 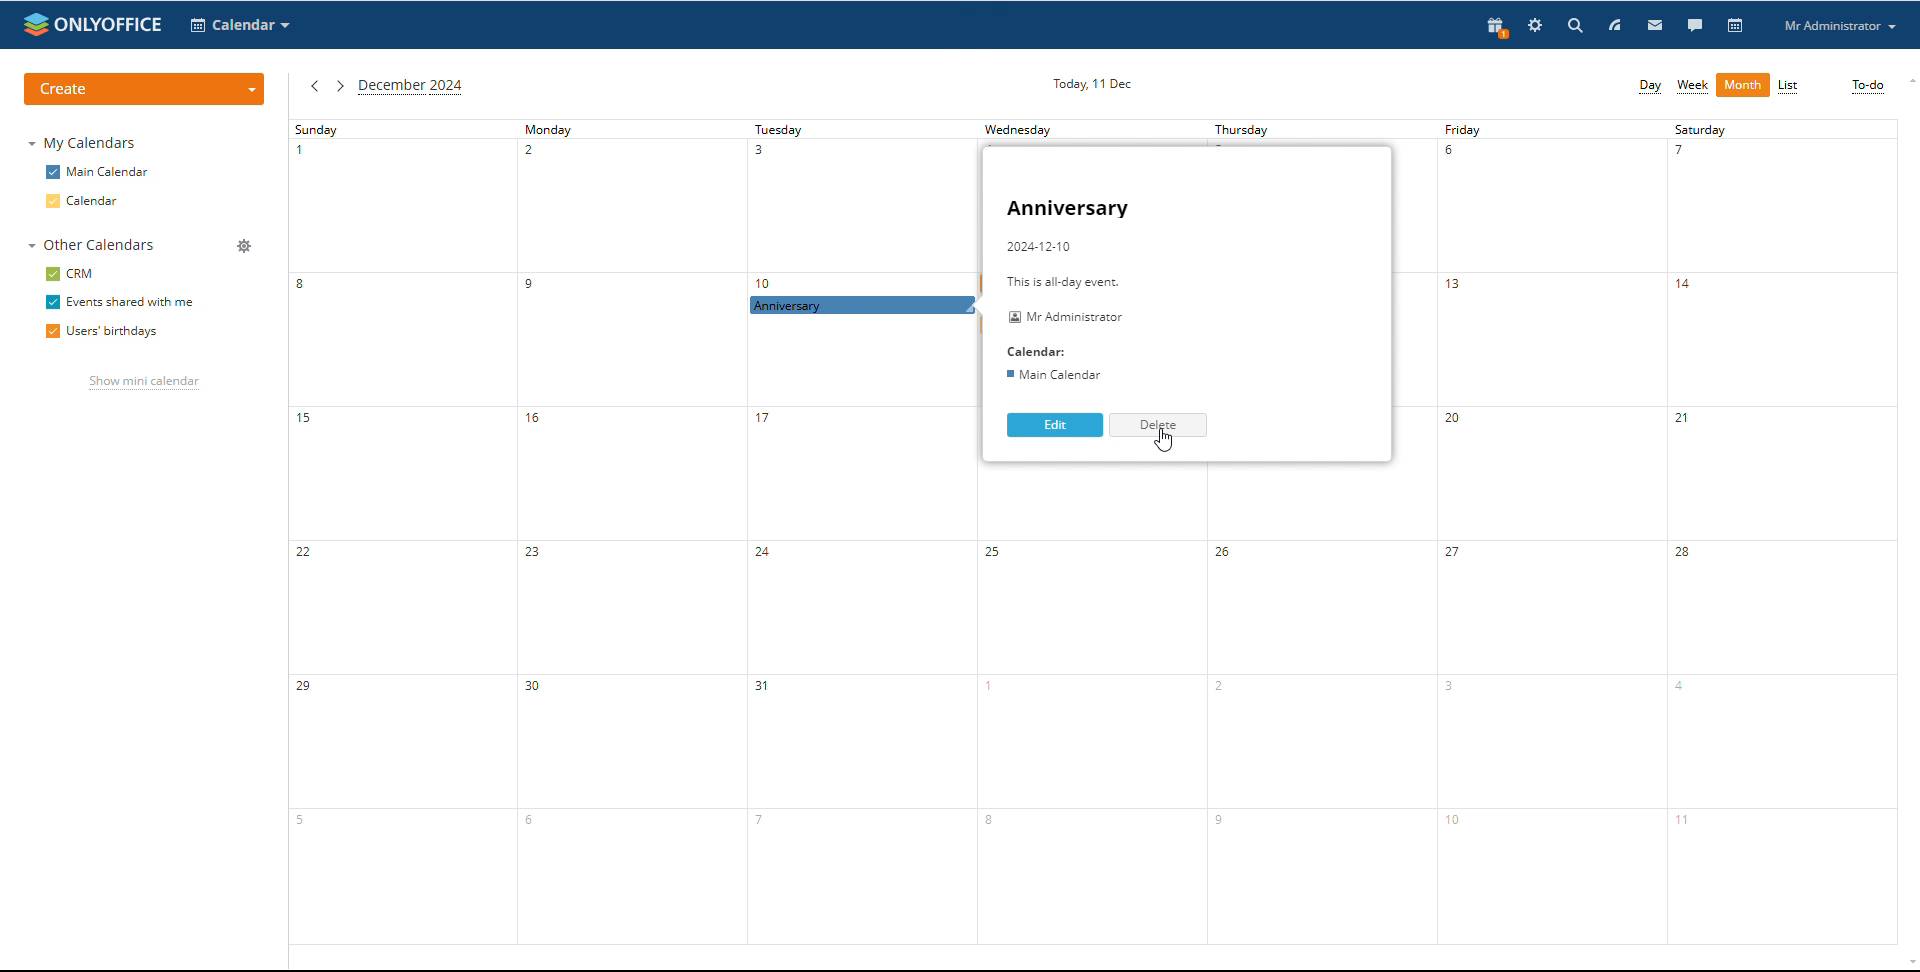 What do you see at coordinates (1615, 25) in the screenshot?
I see `feedd` at bounding box center [1615, 25].